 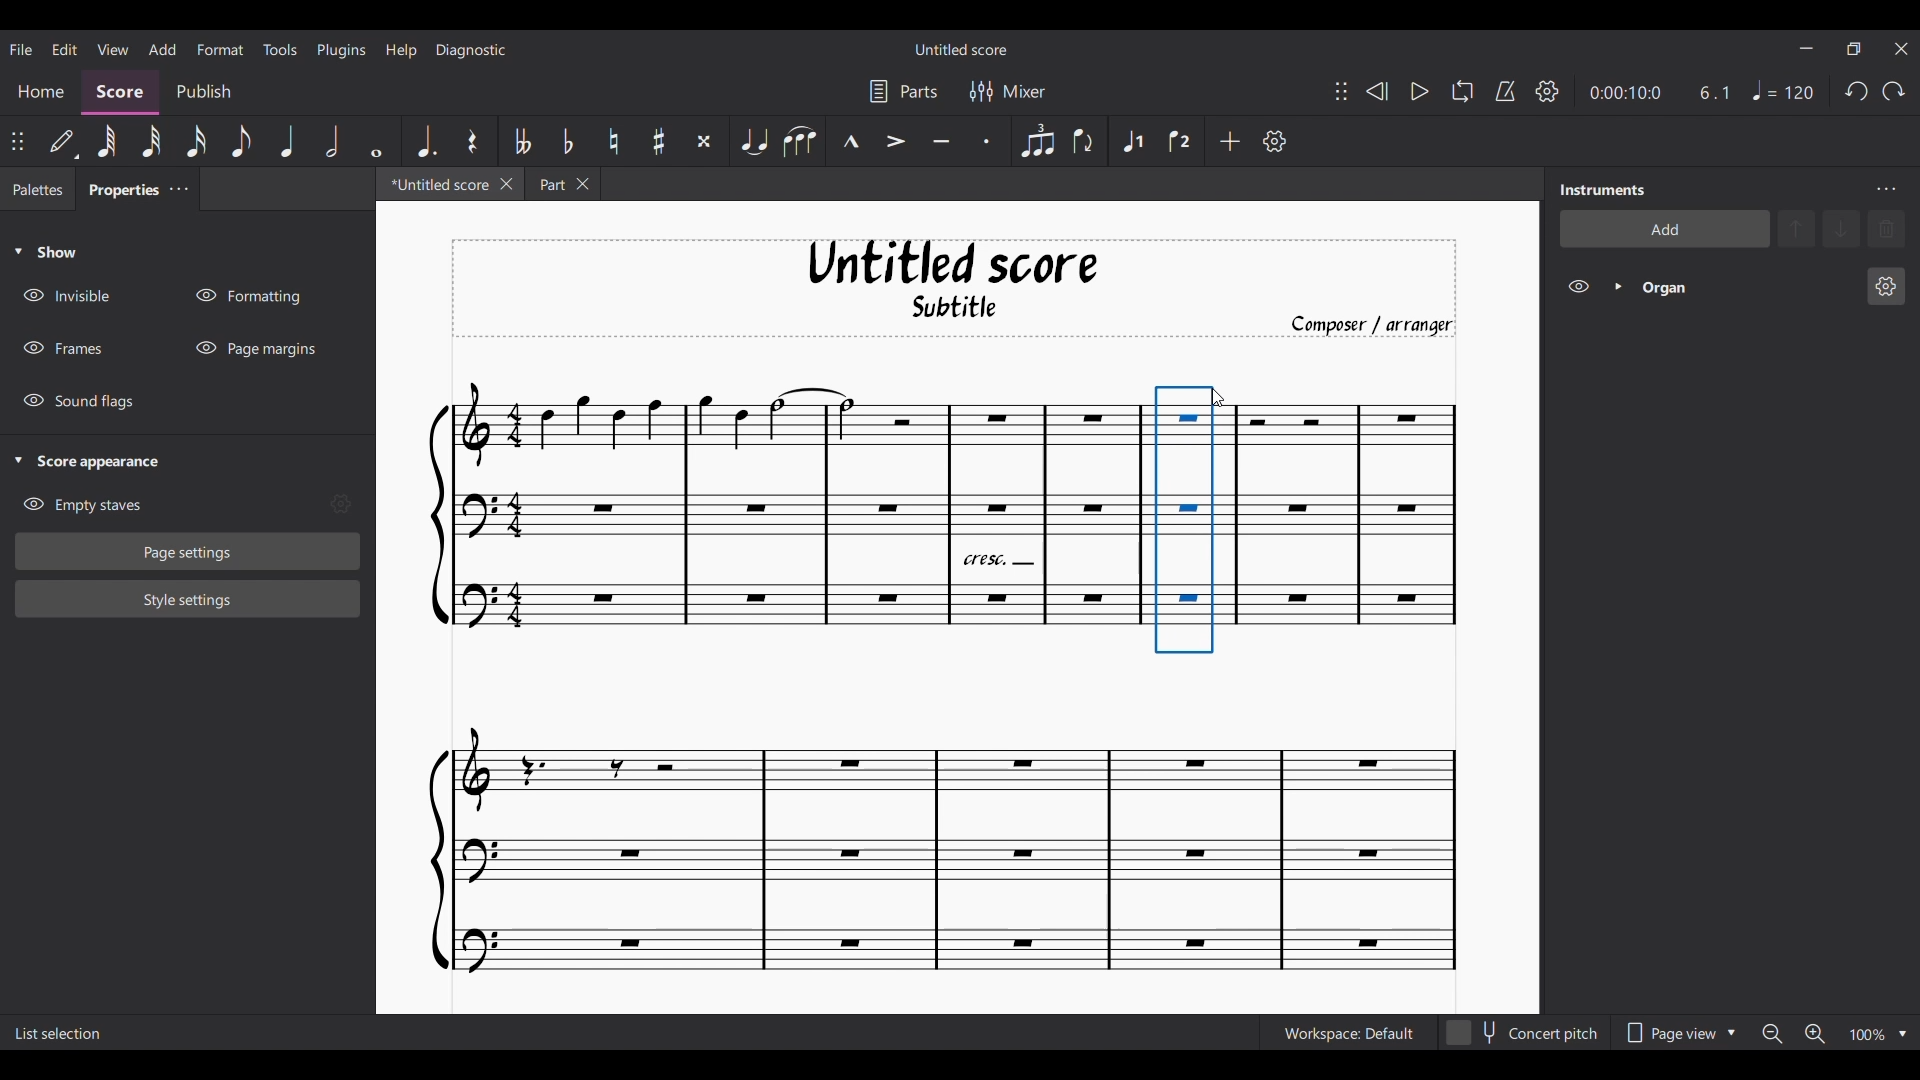 I want to click on Hide Empty staves, so click(x=82, y=505).